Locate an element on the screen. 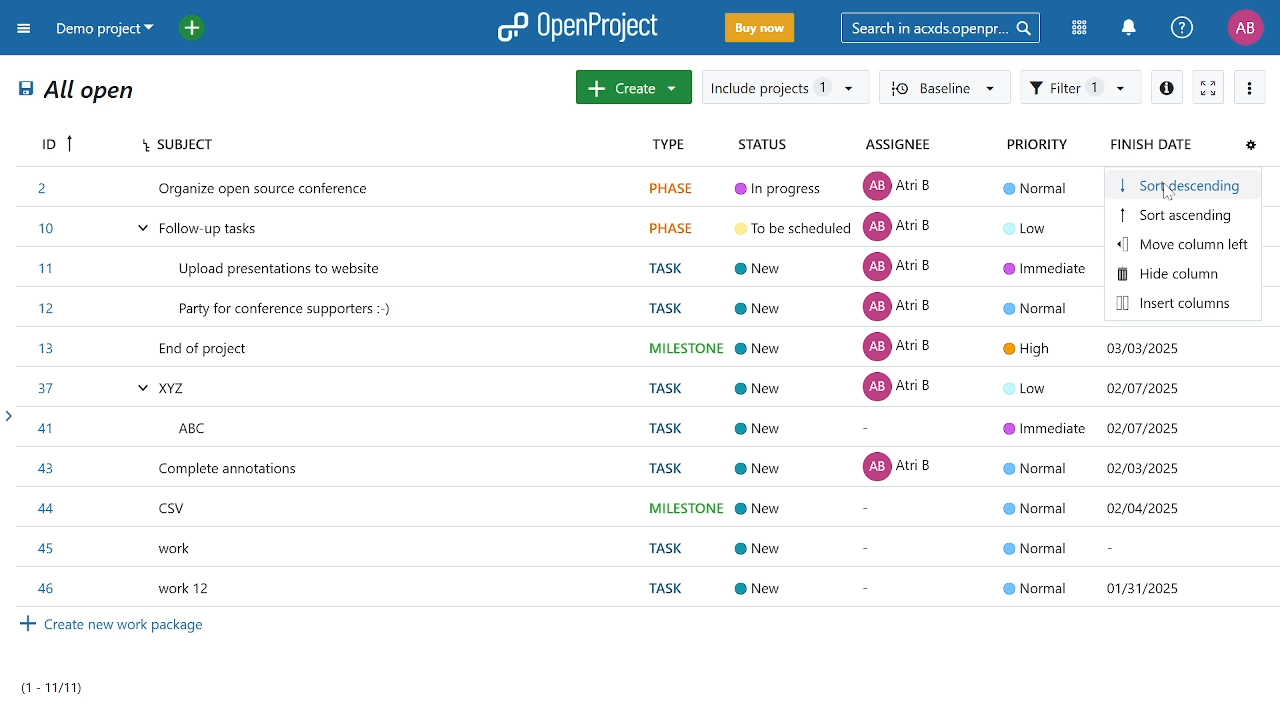  task titled "work 12" is located at coordinates (649, 586).